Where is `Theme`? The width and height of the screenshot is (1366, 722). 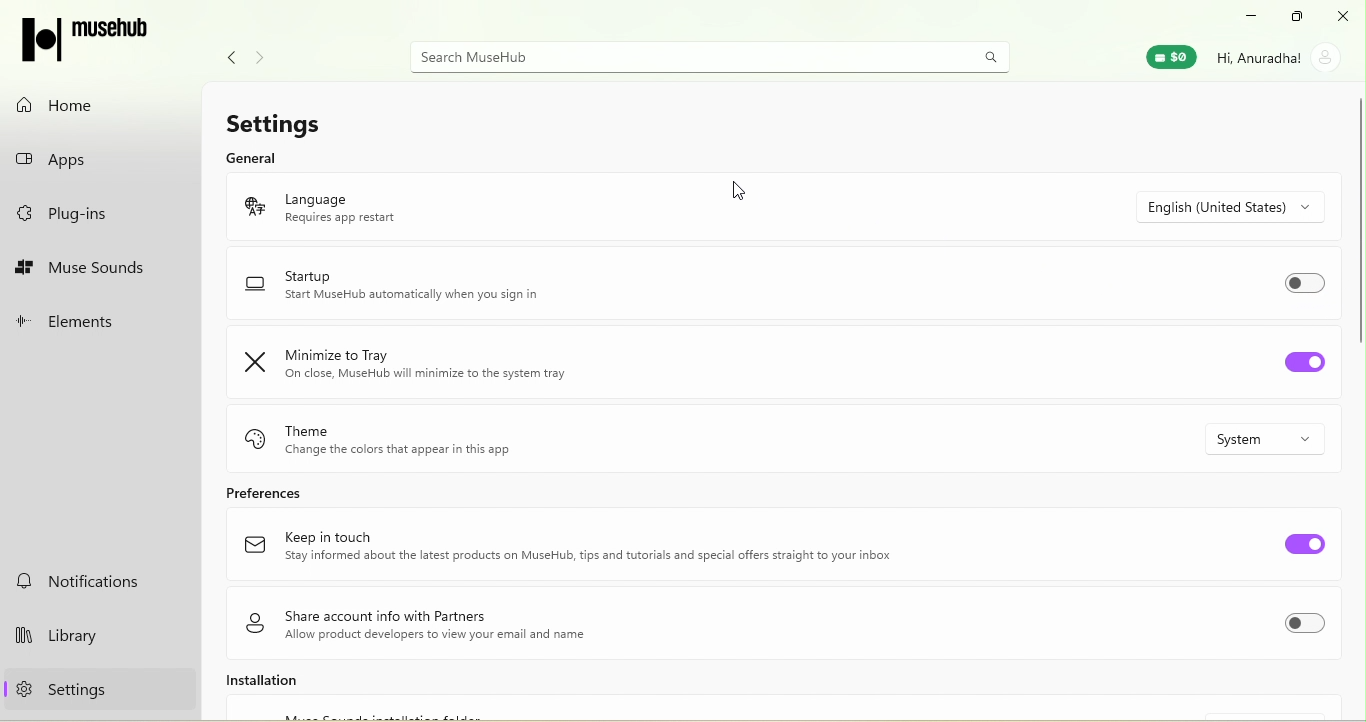
Theme is located at coordinates (426, 437).